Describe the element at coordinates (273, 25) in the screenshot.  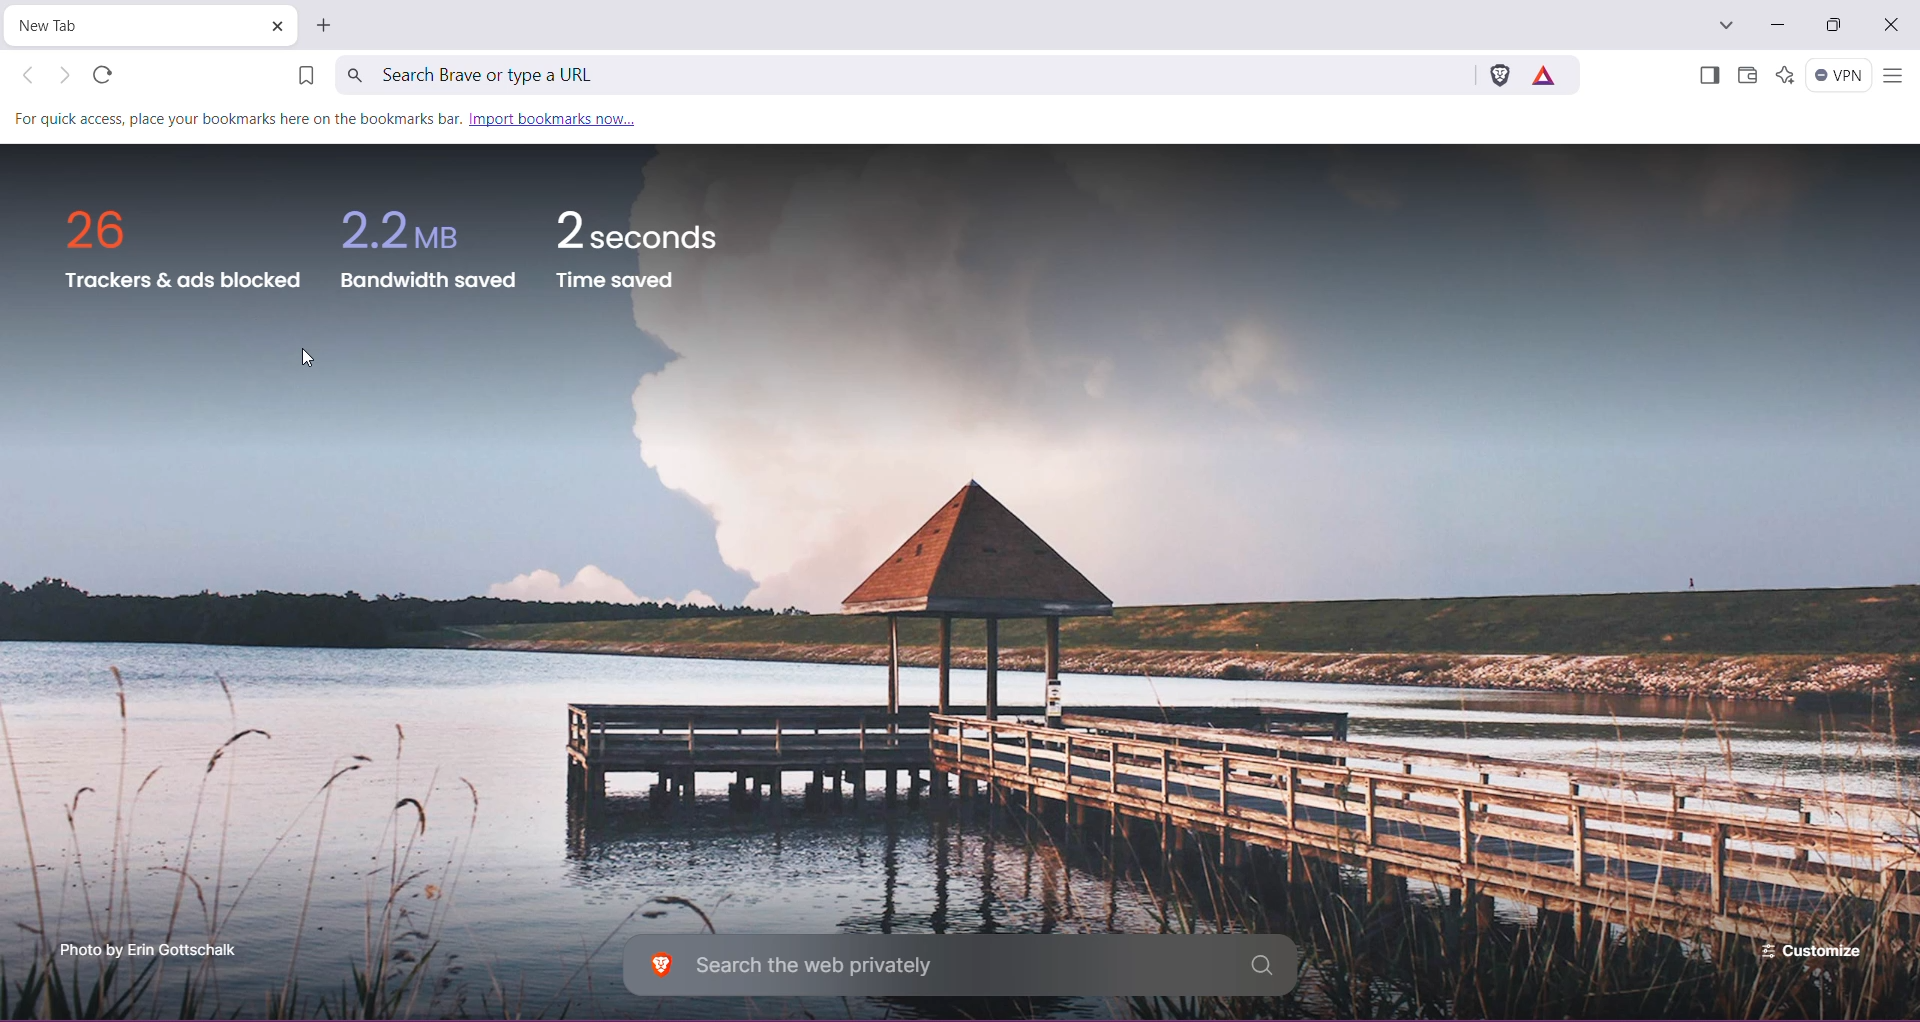
I see `Close Tab` at that location.